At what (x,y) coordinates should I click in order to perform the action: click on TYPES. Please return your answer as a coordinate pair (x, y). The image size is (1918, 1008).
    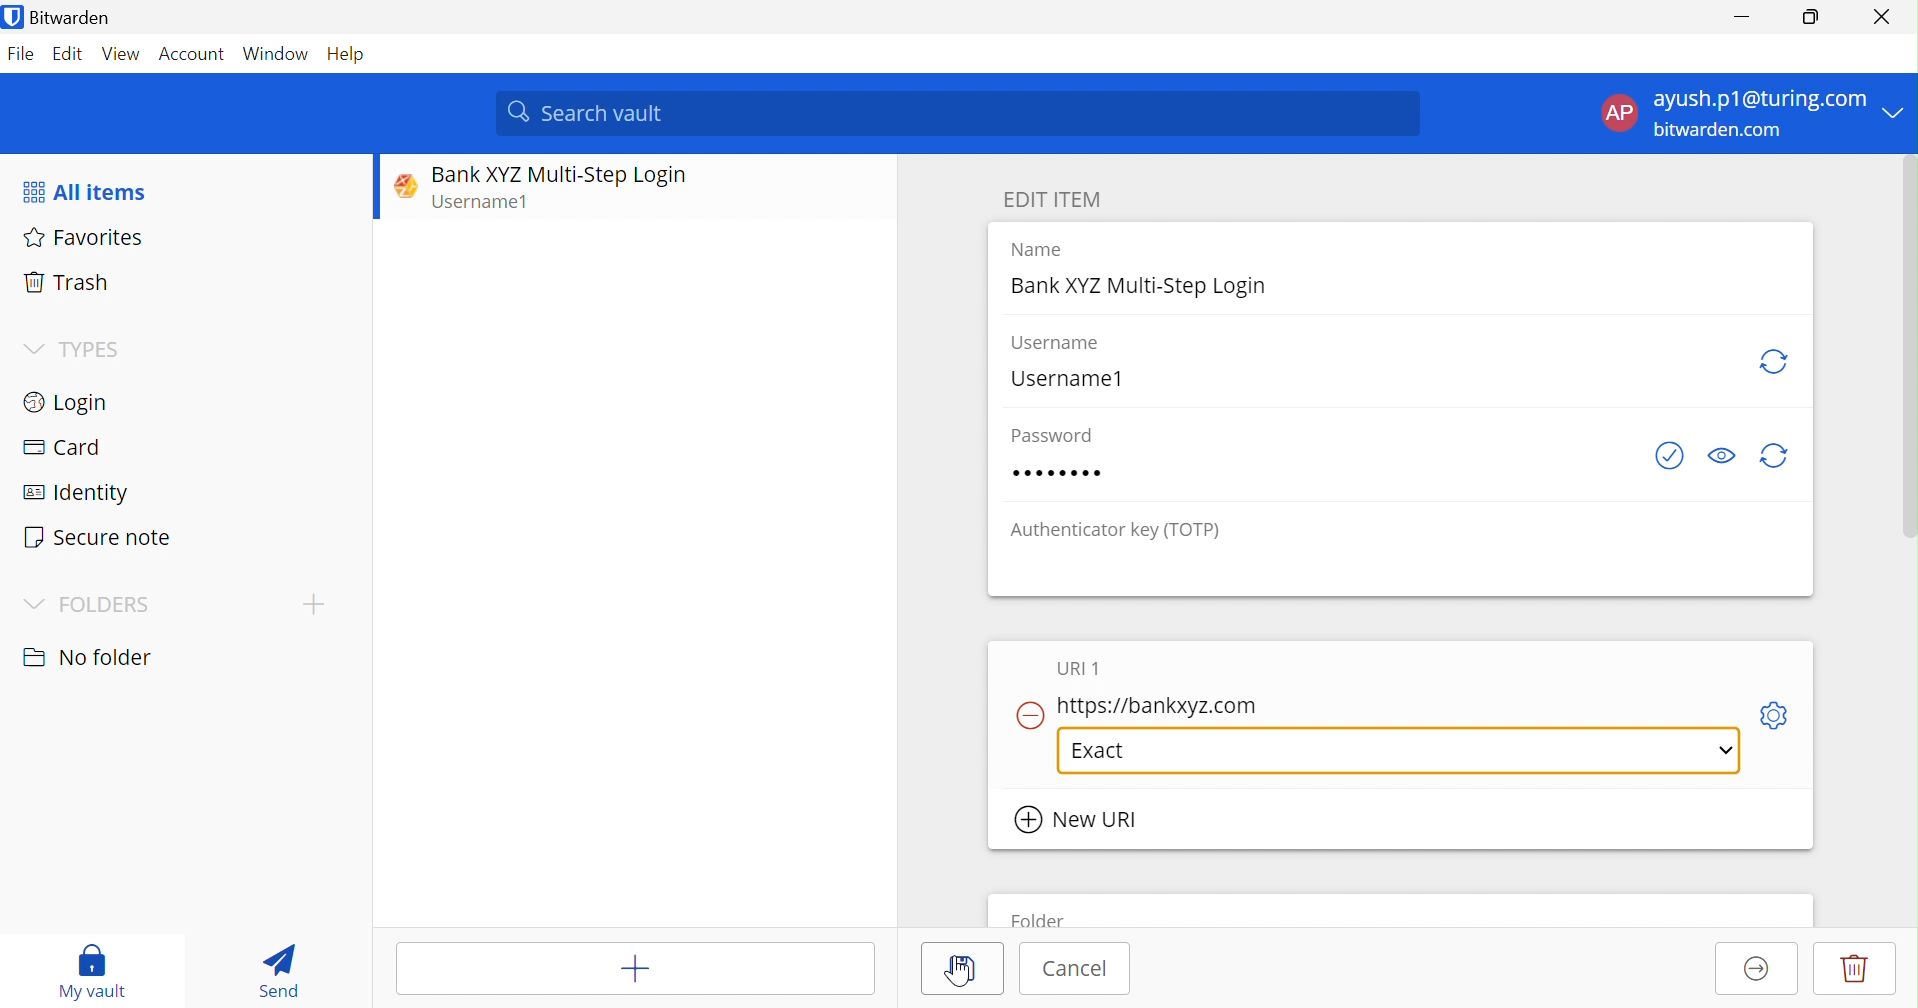
    Looking at the image, I should click on (97, 349).